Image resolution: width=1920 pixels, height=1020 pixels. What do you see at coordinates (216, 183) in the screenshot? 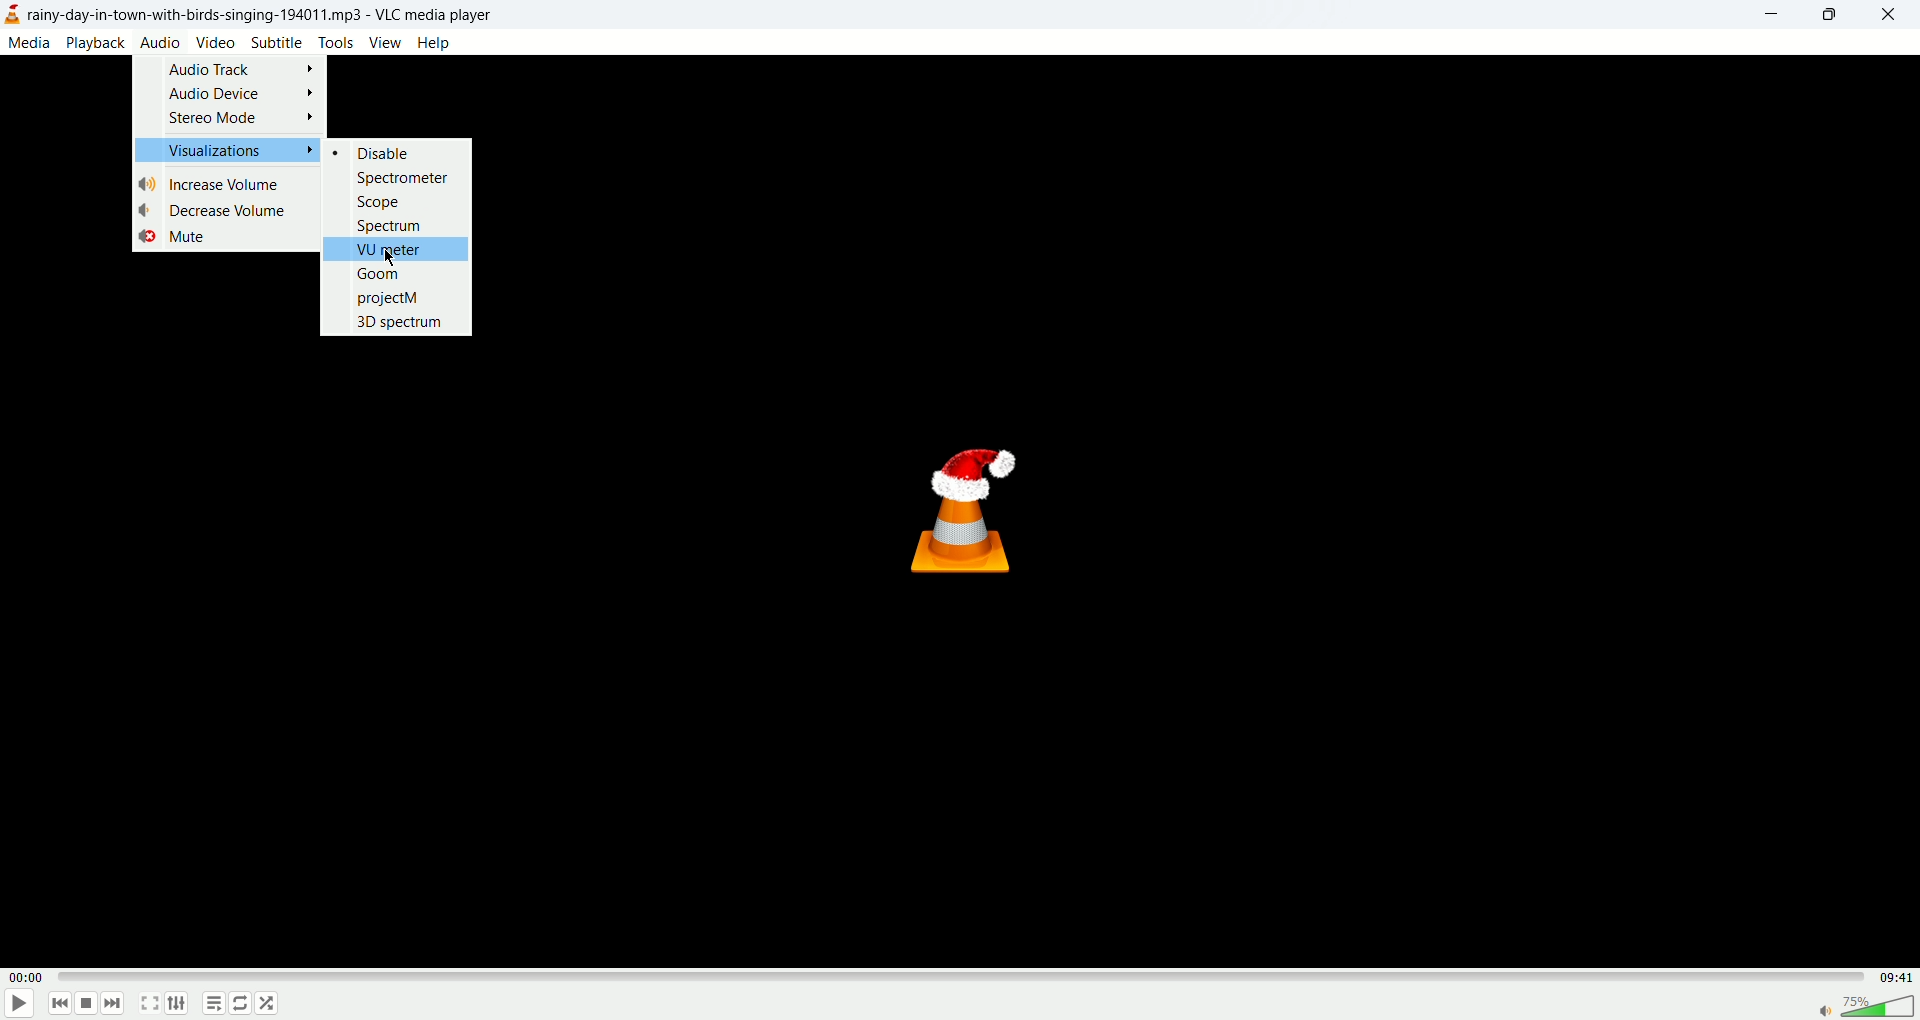
I see `increase volume` at bounding box center [216, 183].